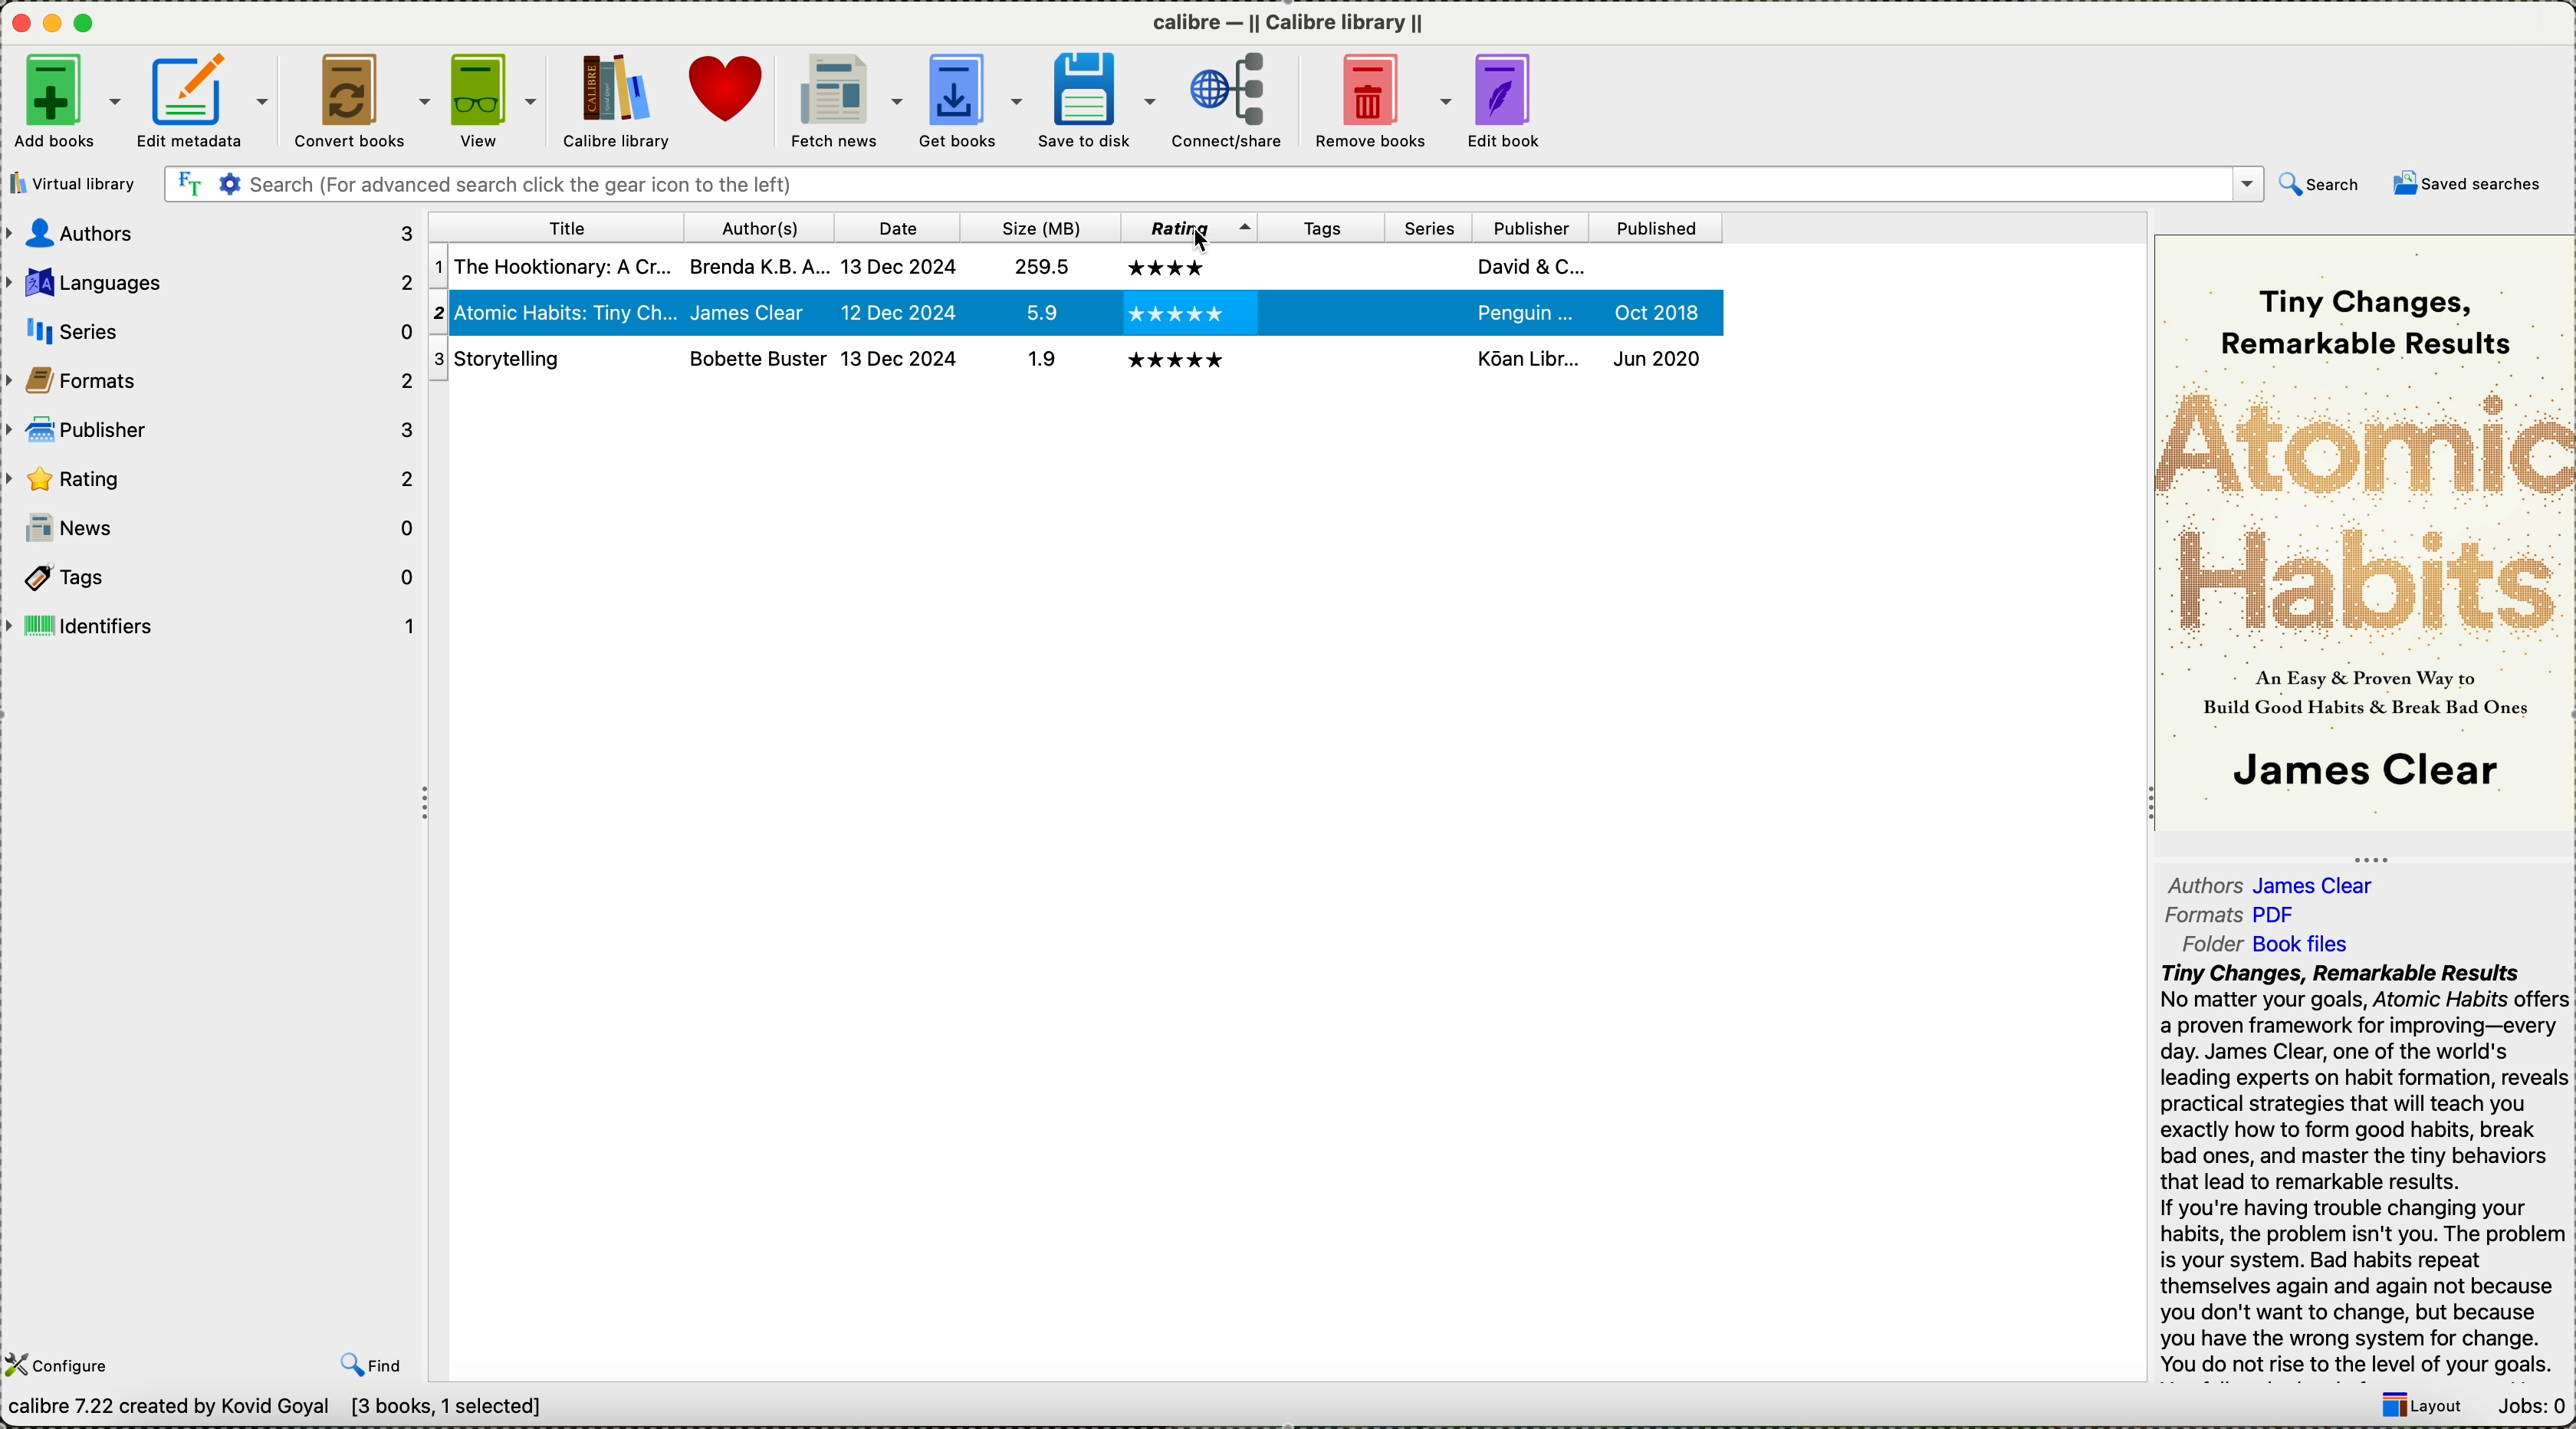  I want to click on maximize, so click(88, 24).